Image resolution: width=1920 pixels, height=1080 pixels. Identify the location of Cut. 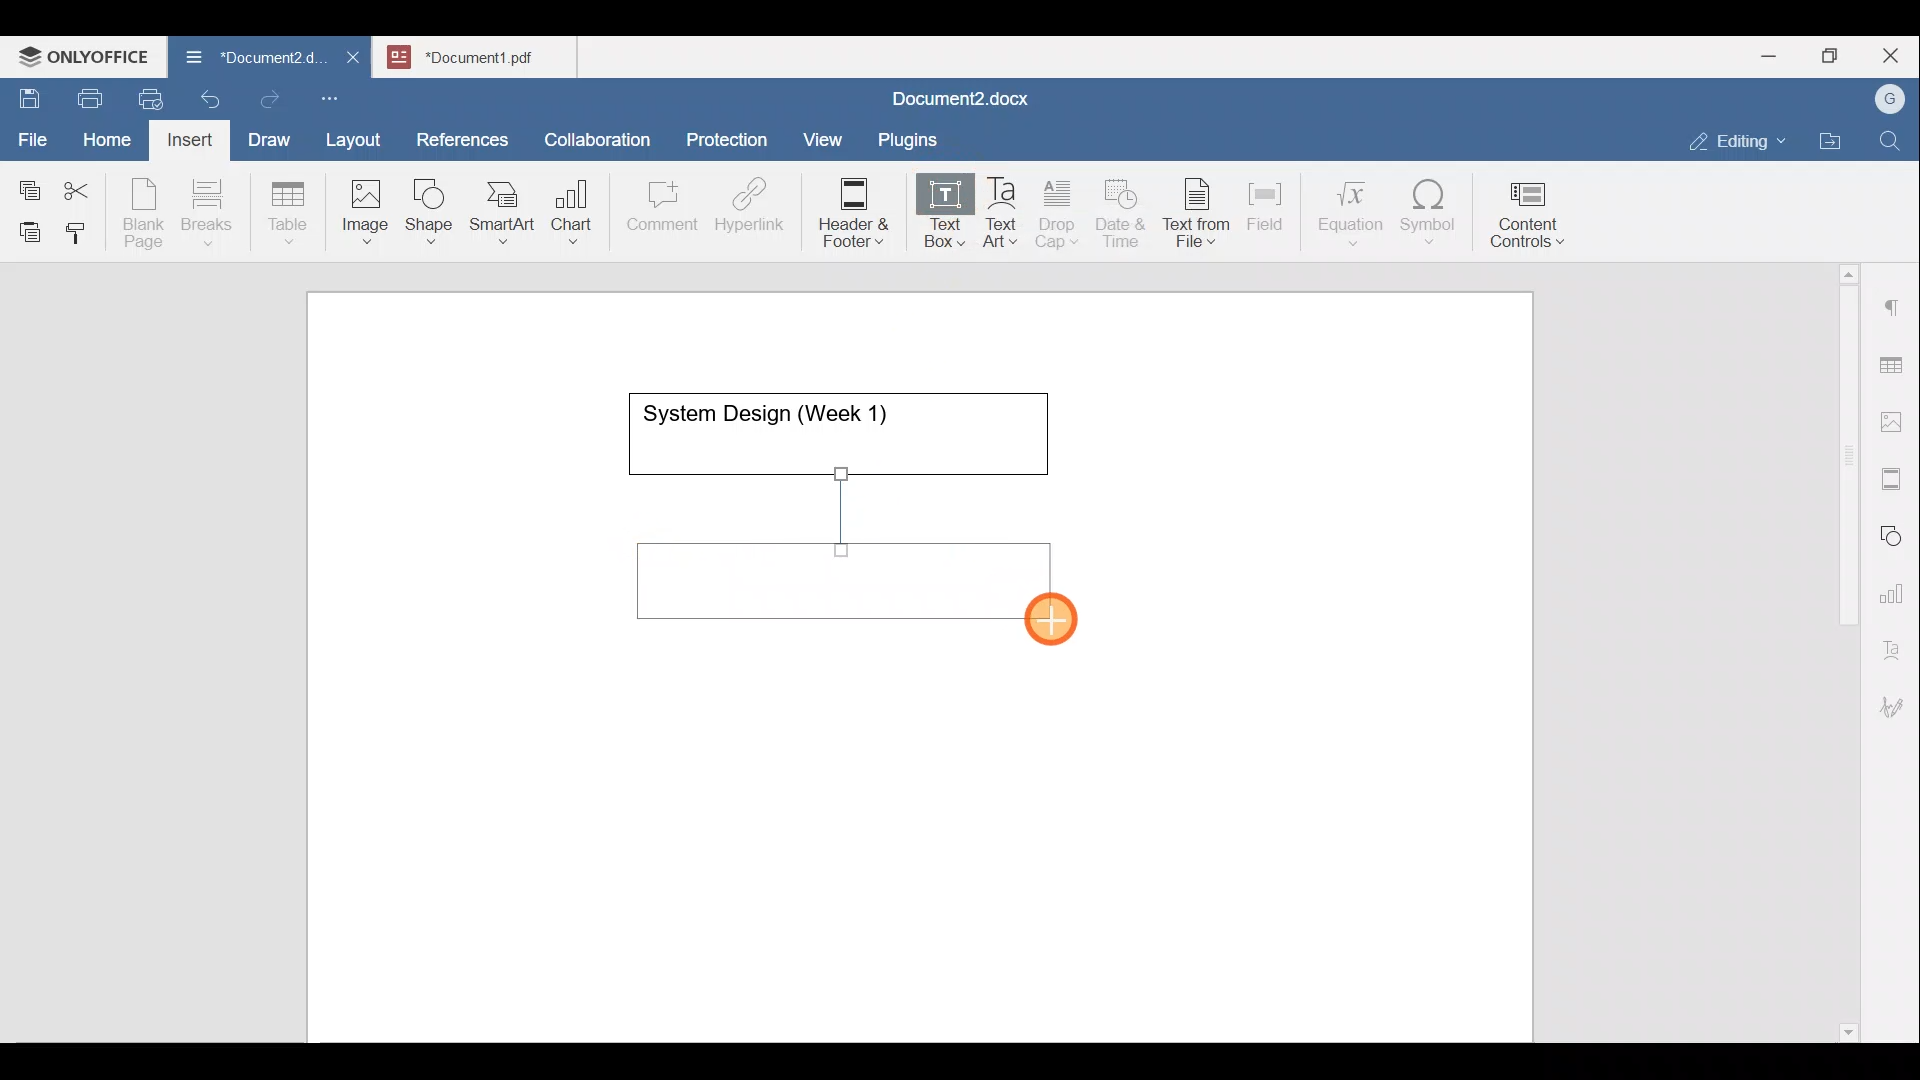
(84, 186).